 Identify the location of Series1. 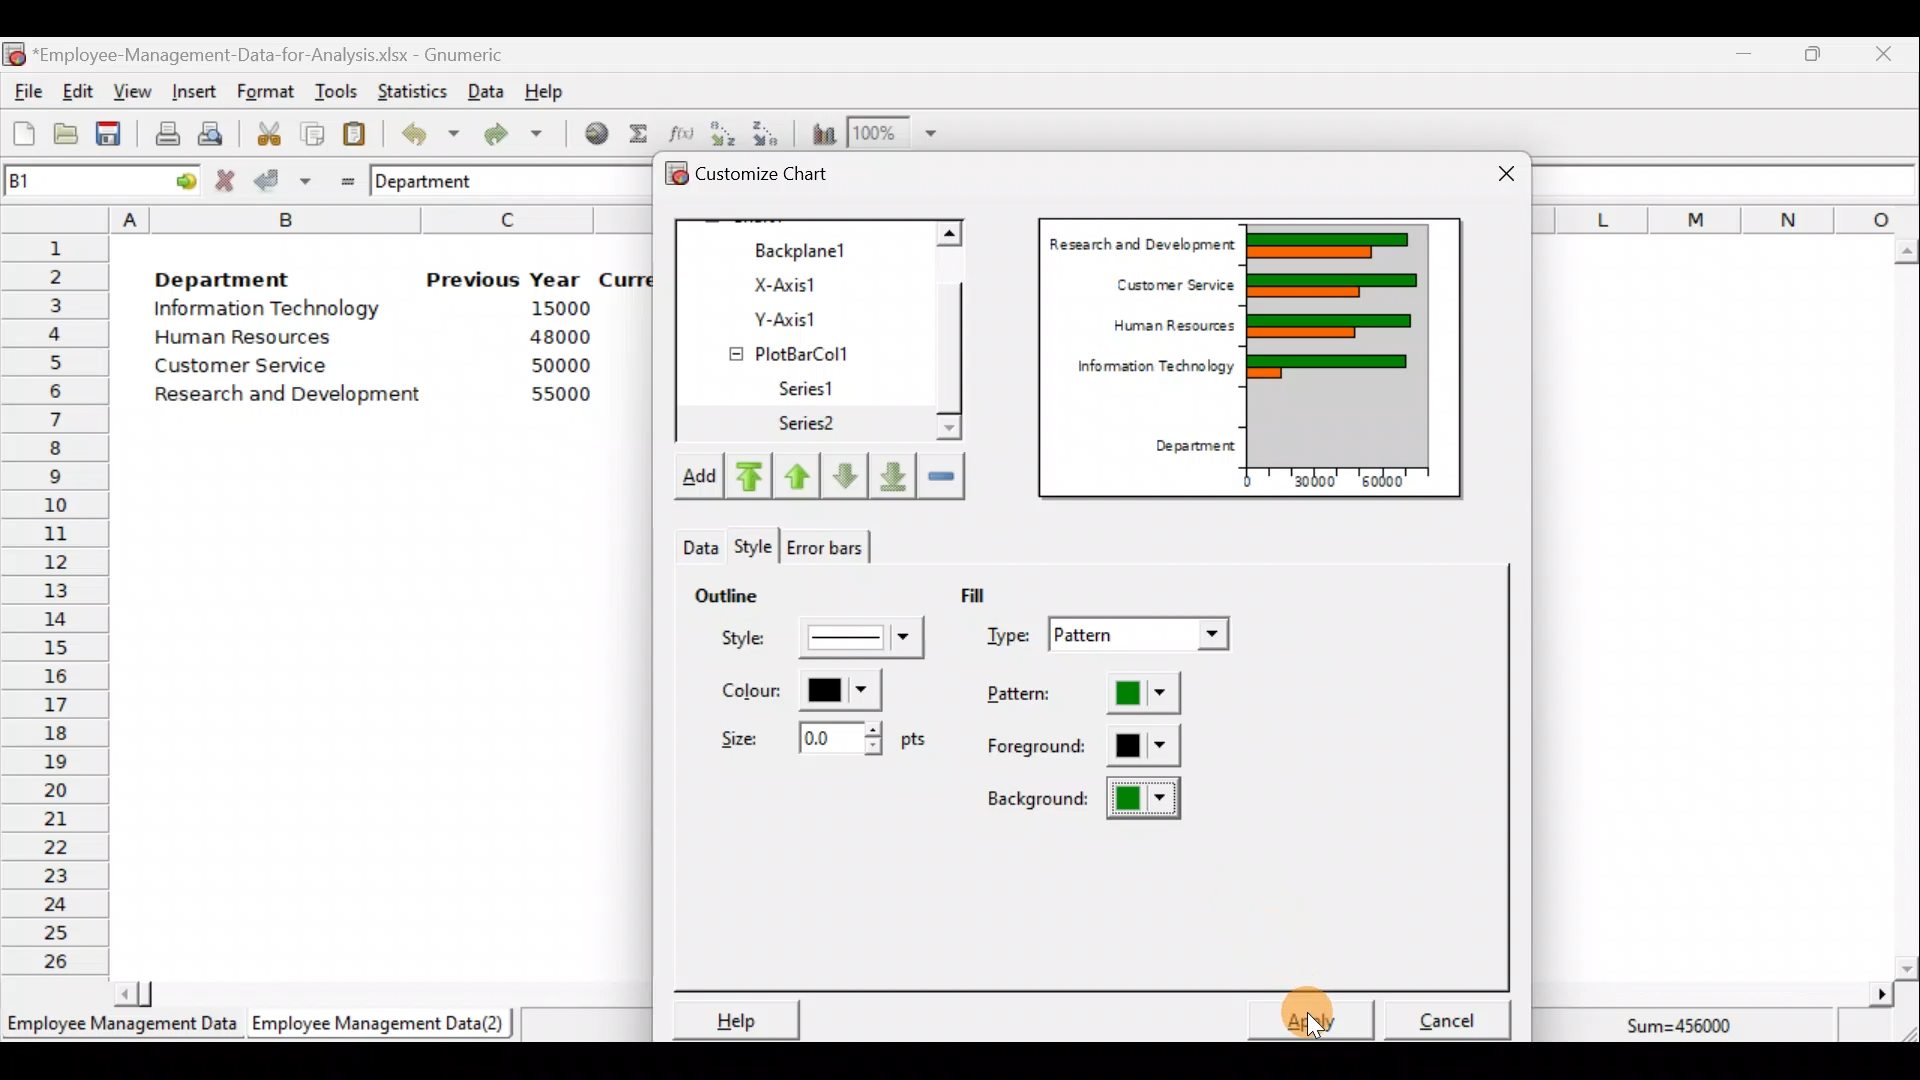
(818, 389).